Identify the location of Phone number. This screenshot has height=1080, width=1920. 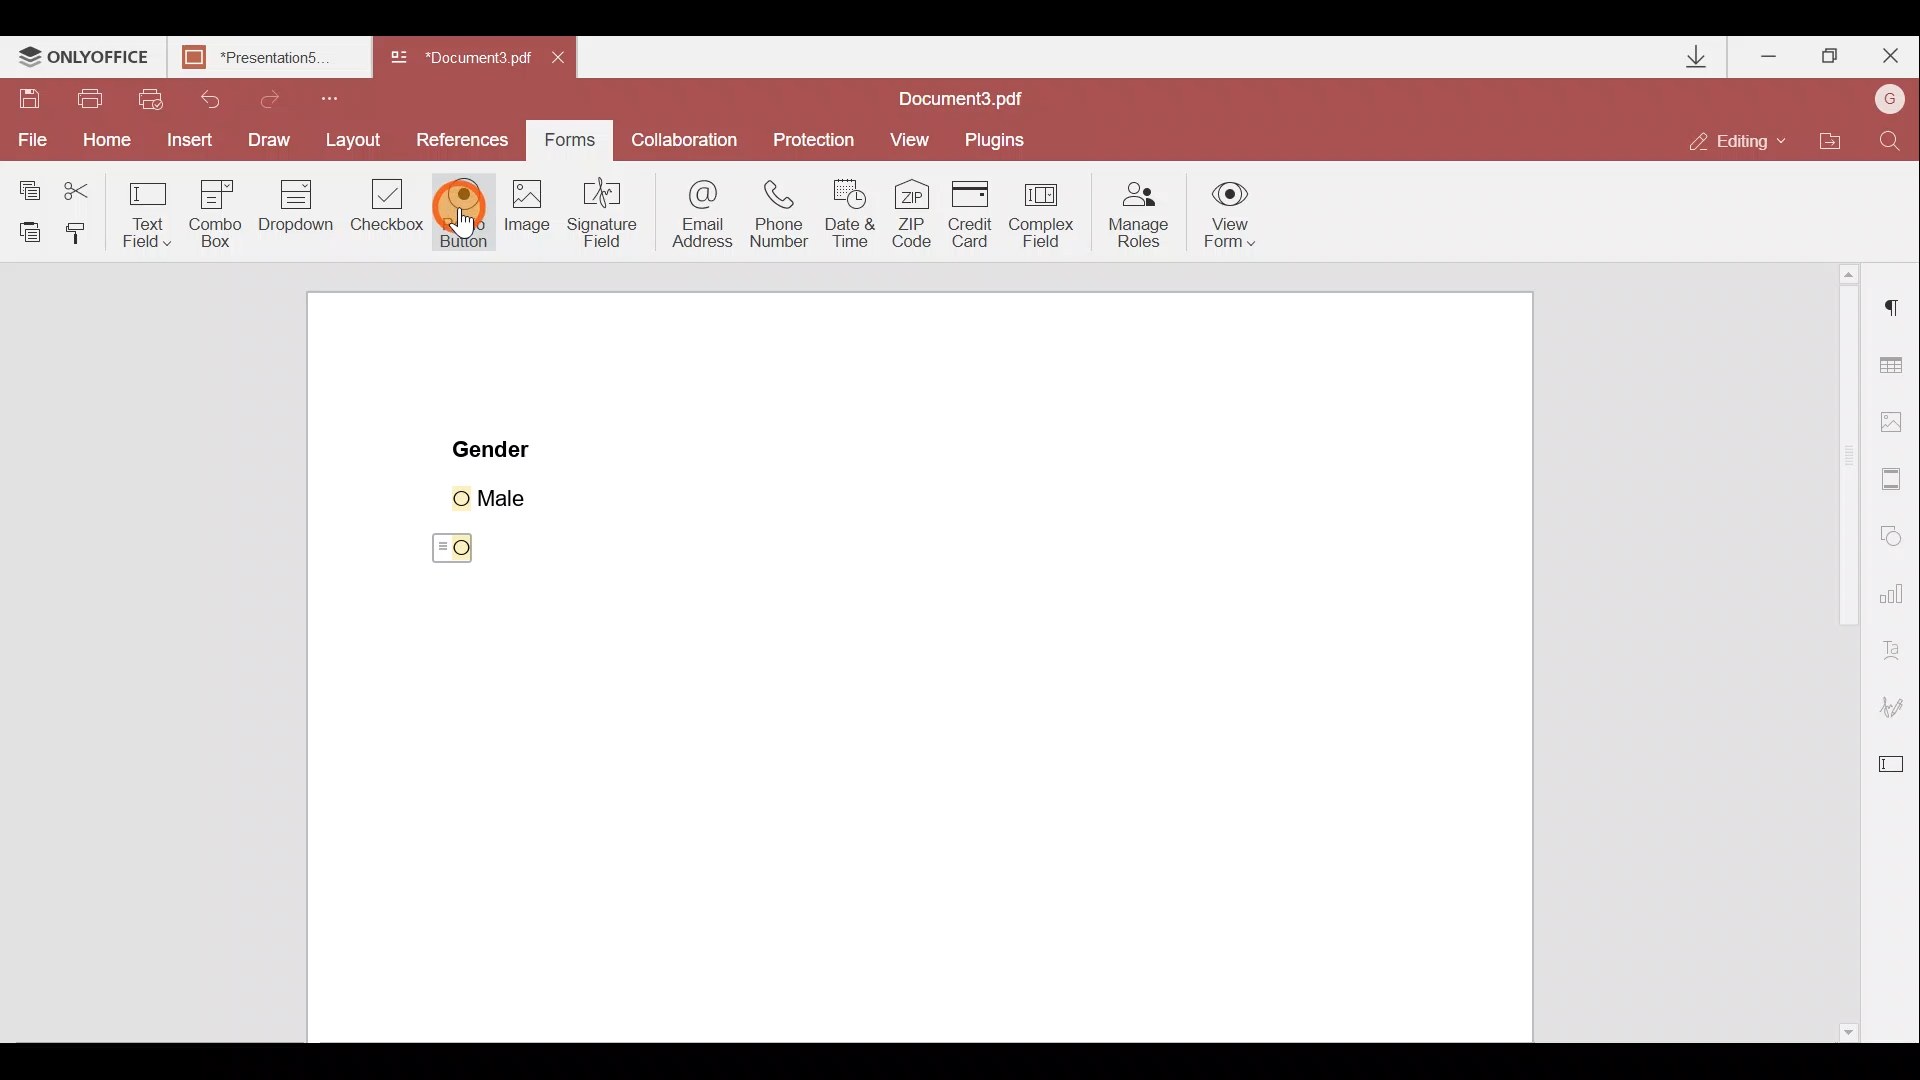
(787, 212).